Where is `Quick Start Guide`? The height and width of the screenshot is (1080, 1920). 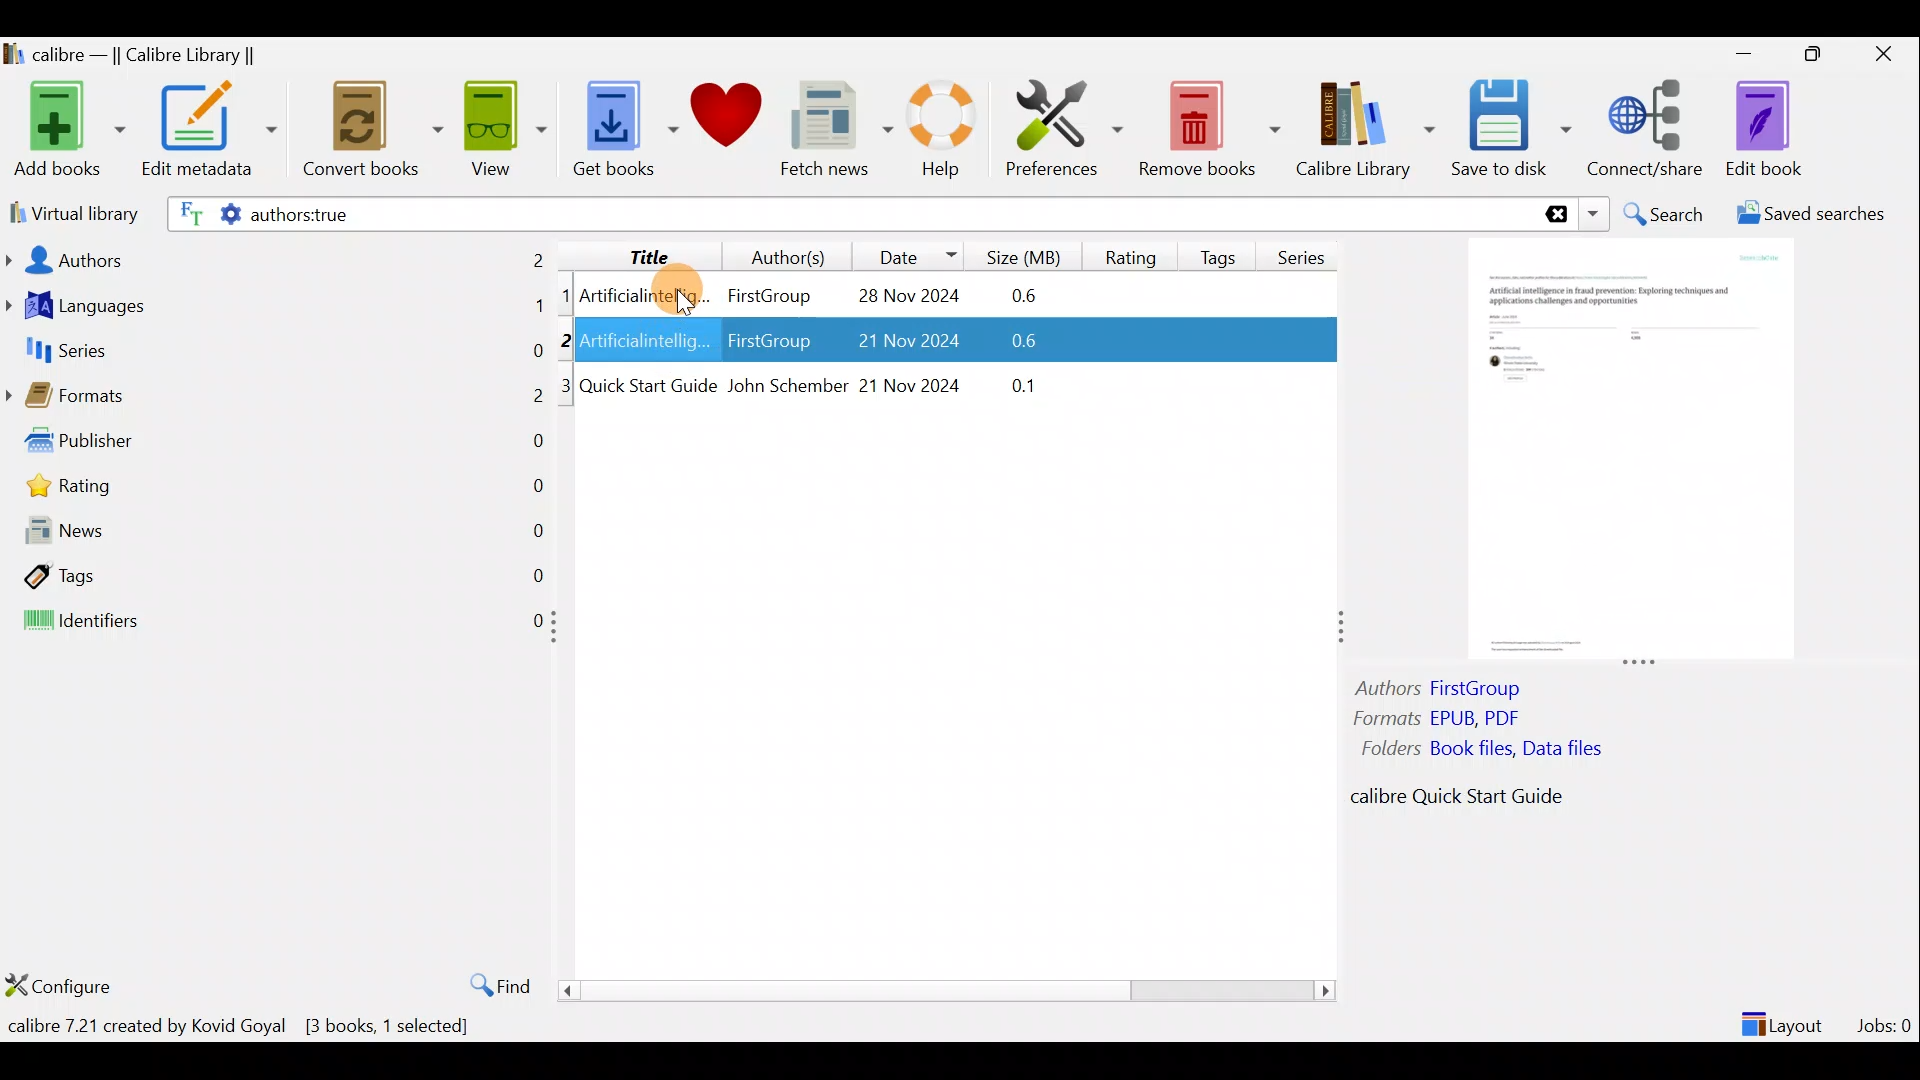 Quick Start Guide is located at coordinates (648, 386).